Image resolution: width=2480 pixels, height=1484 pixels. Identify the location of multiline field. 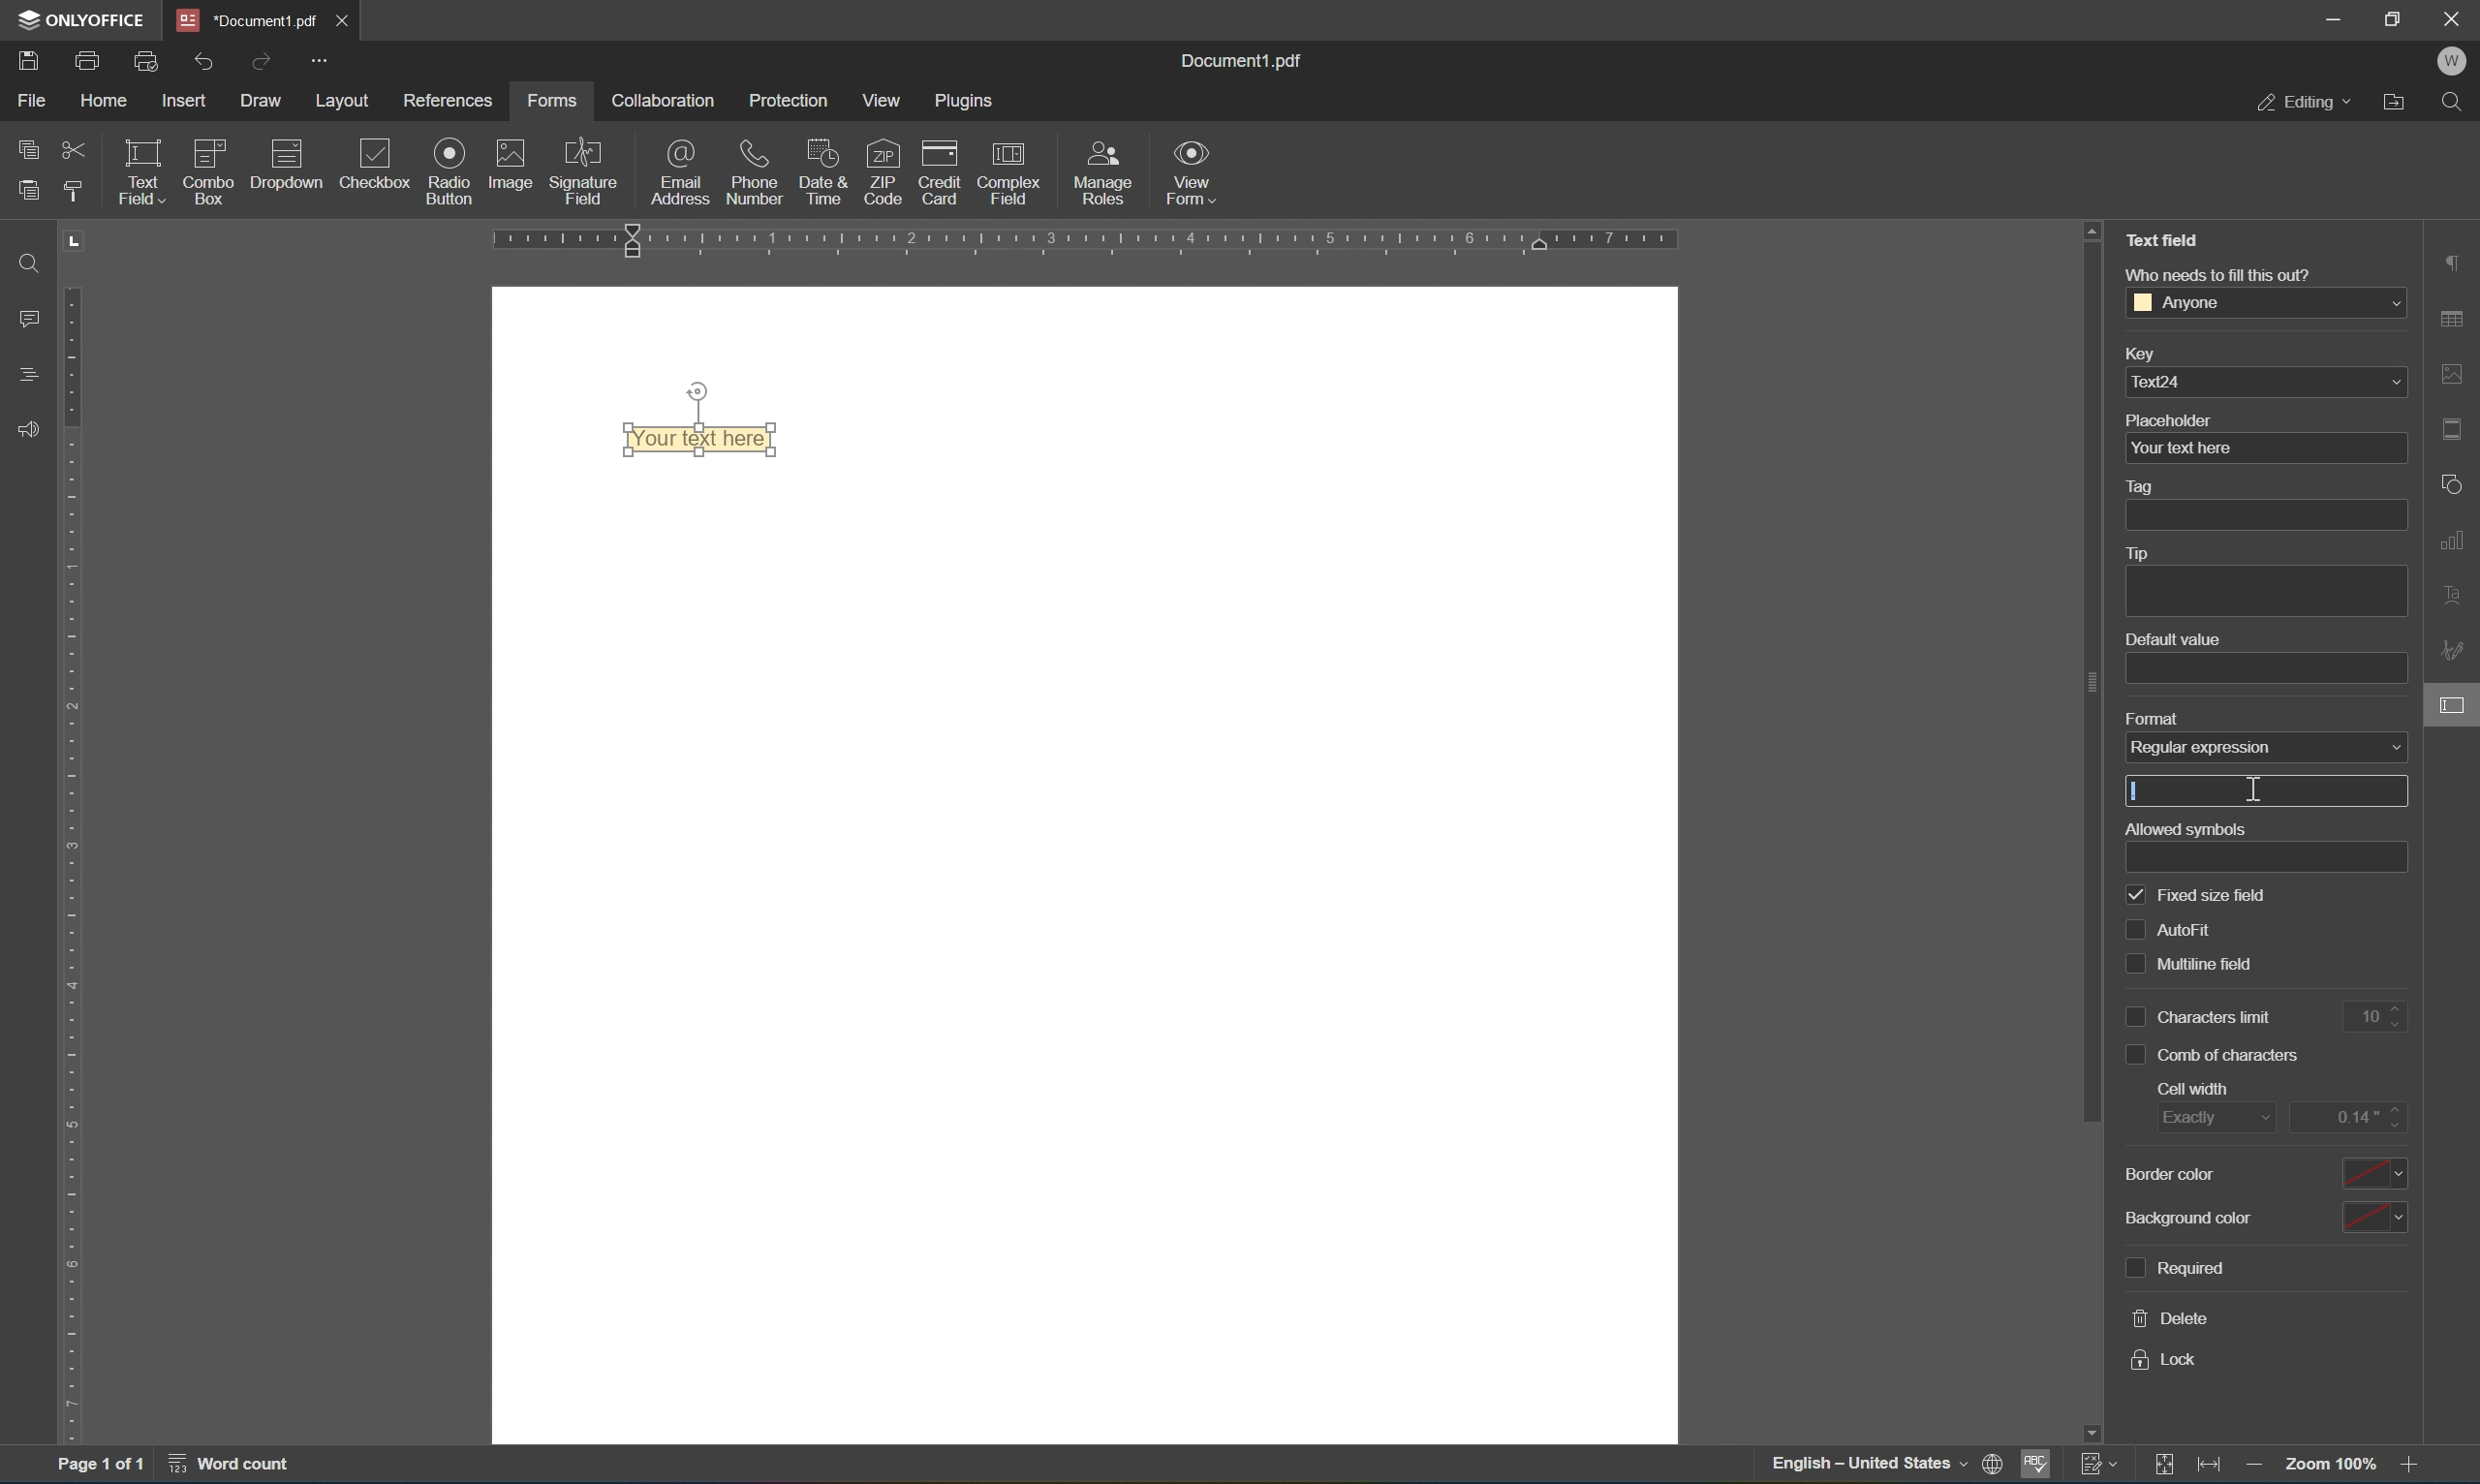
(2192, 966).